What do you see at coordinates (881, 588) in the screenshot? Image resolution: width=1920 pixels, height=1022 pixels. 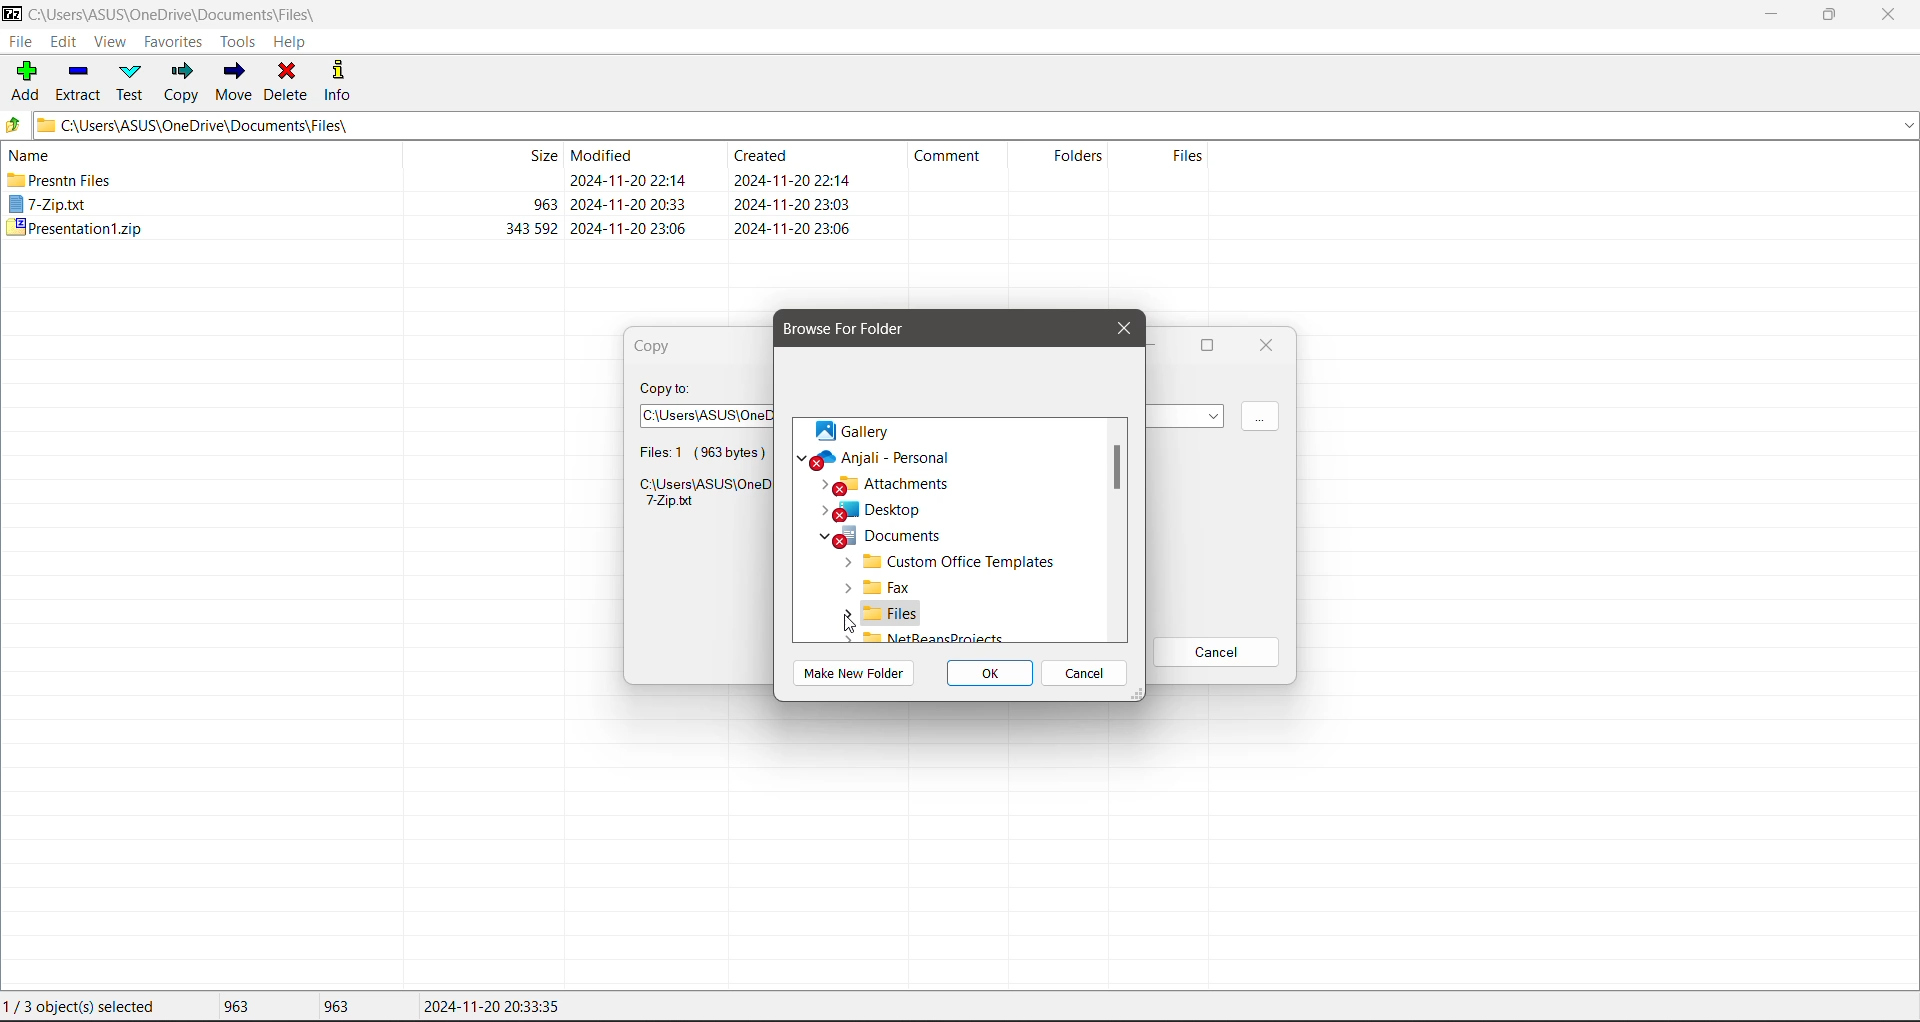 I see `Fax` at bounding box center [881, 588].